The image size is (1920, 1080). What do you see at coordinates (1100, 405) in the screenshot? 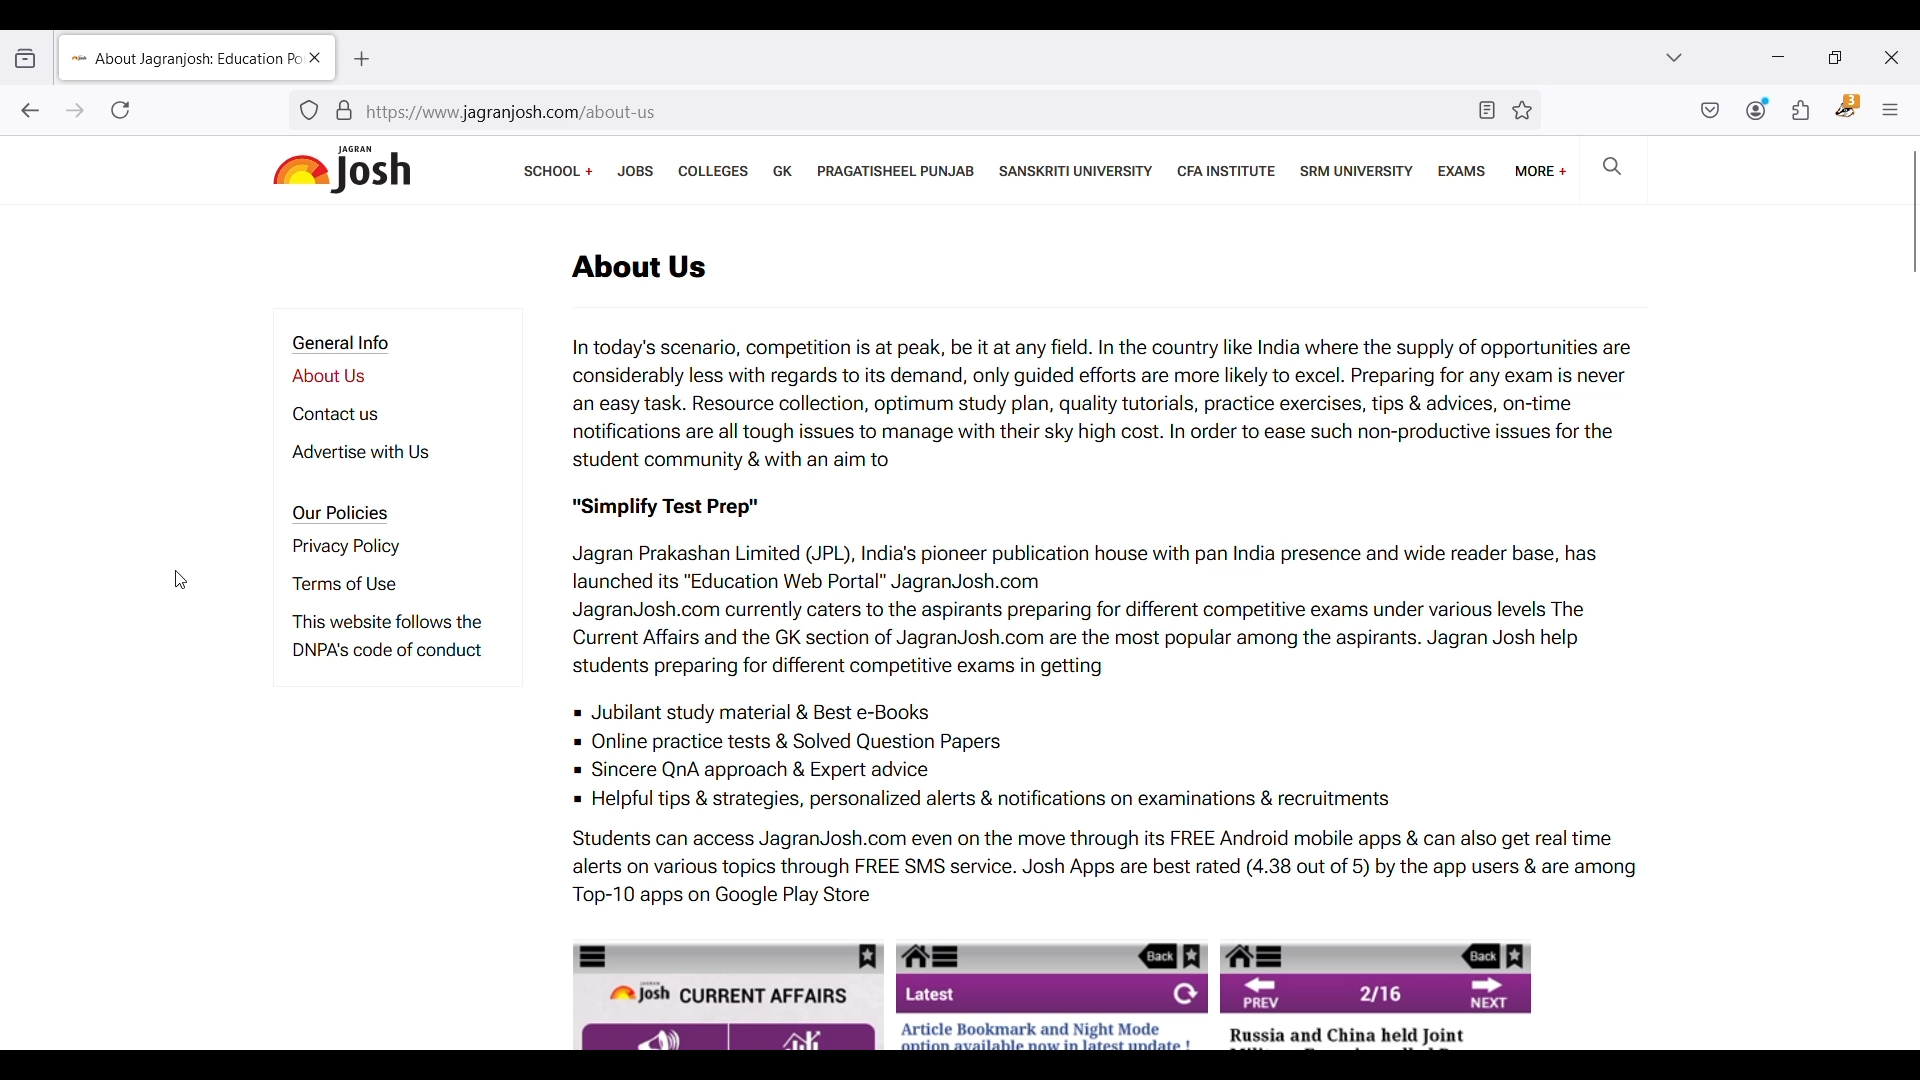
I see `In today's scenario, competition is at peak, be it at any field. In the country like India where the supply of opportunities are
considerably less with regards to its demand, only guided efforts are more likely to excel. Preparing for any exam is never
an easy task. Resource collection, optimum study plan, quality tutorials, practice exercises, tips & advices, on-time
notifications are all tough issues to manage with their sky high cost. In order to ease such non-productive issues for the
student community & with an aim to` at bounding box center [1100, 405].